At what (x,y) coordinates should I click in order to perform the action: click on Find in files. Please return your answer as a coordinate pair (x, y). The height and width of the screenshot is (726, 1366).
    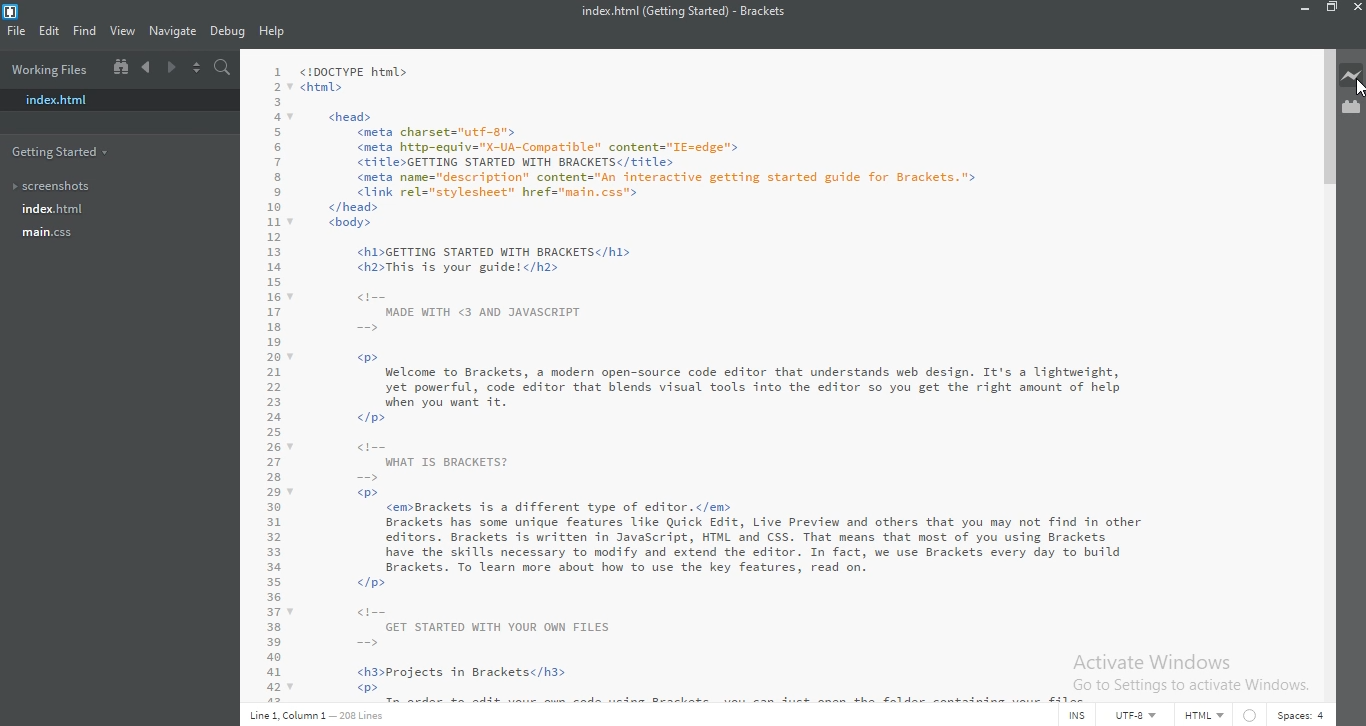
    Looking at the image, I should click on (220, 64).